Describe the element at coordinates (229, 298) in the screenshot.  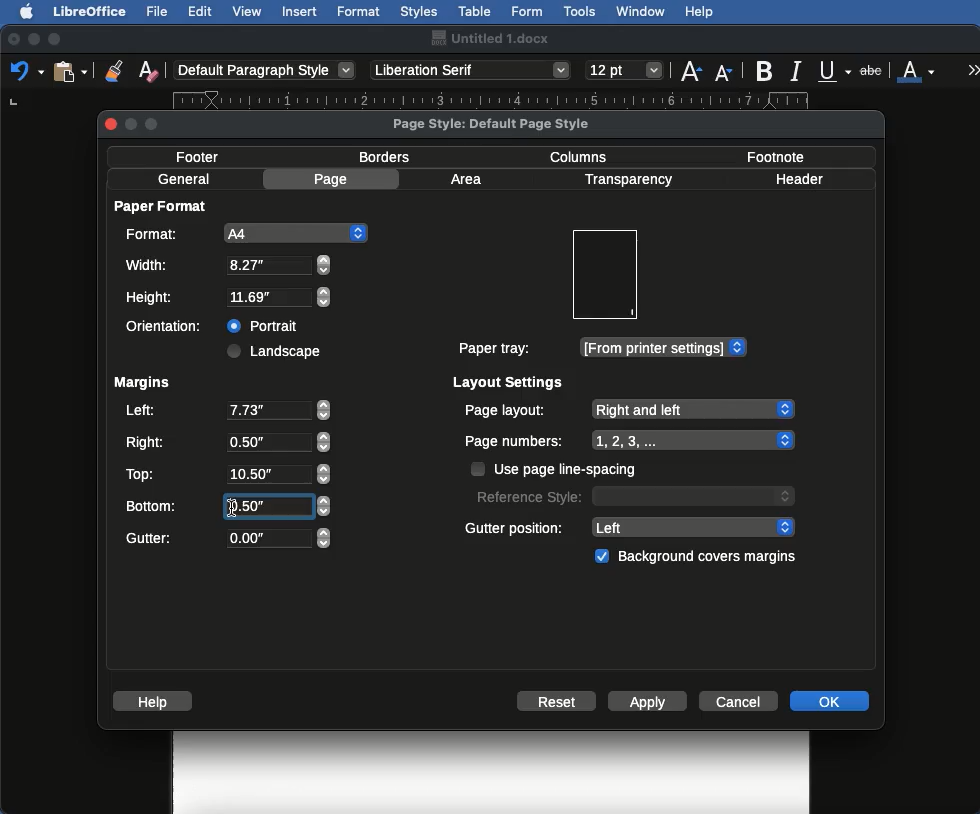
I see `Height` at that location.